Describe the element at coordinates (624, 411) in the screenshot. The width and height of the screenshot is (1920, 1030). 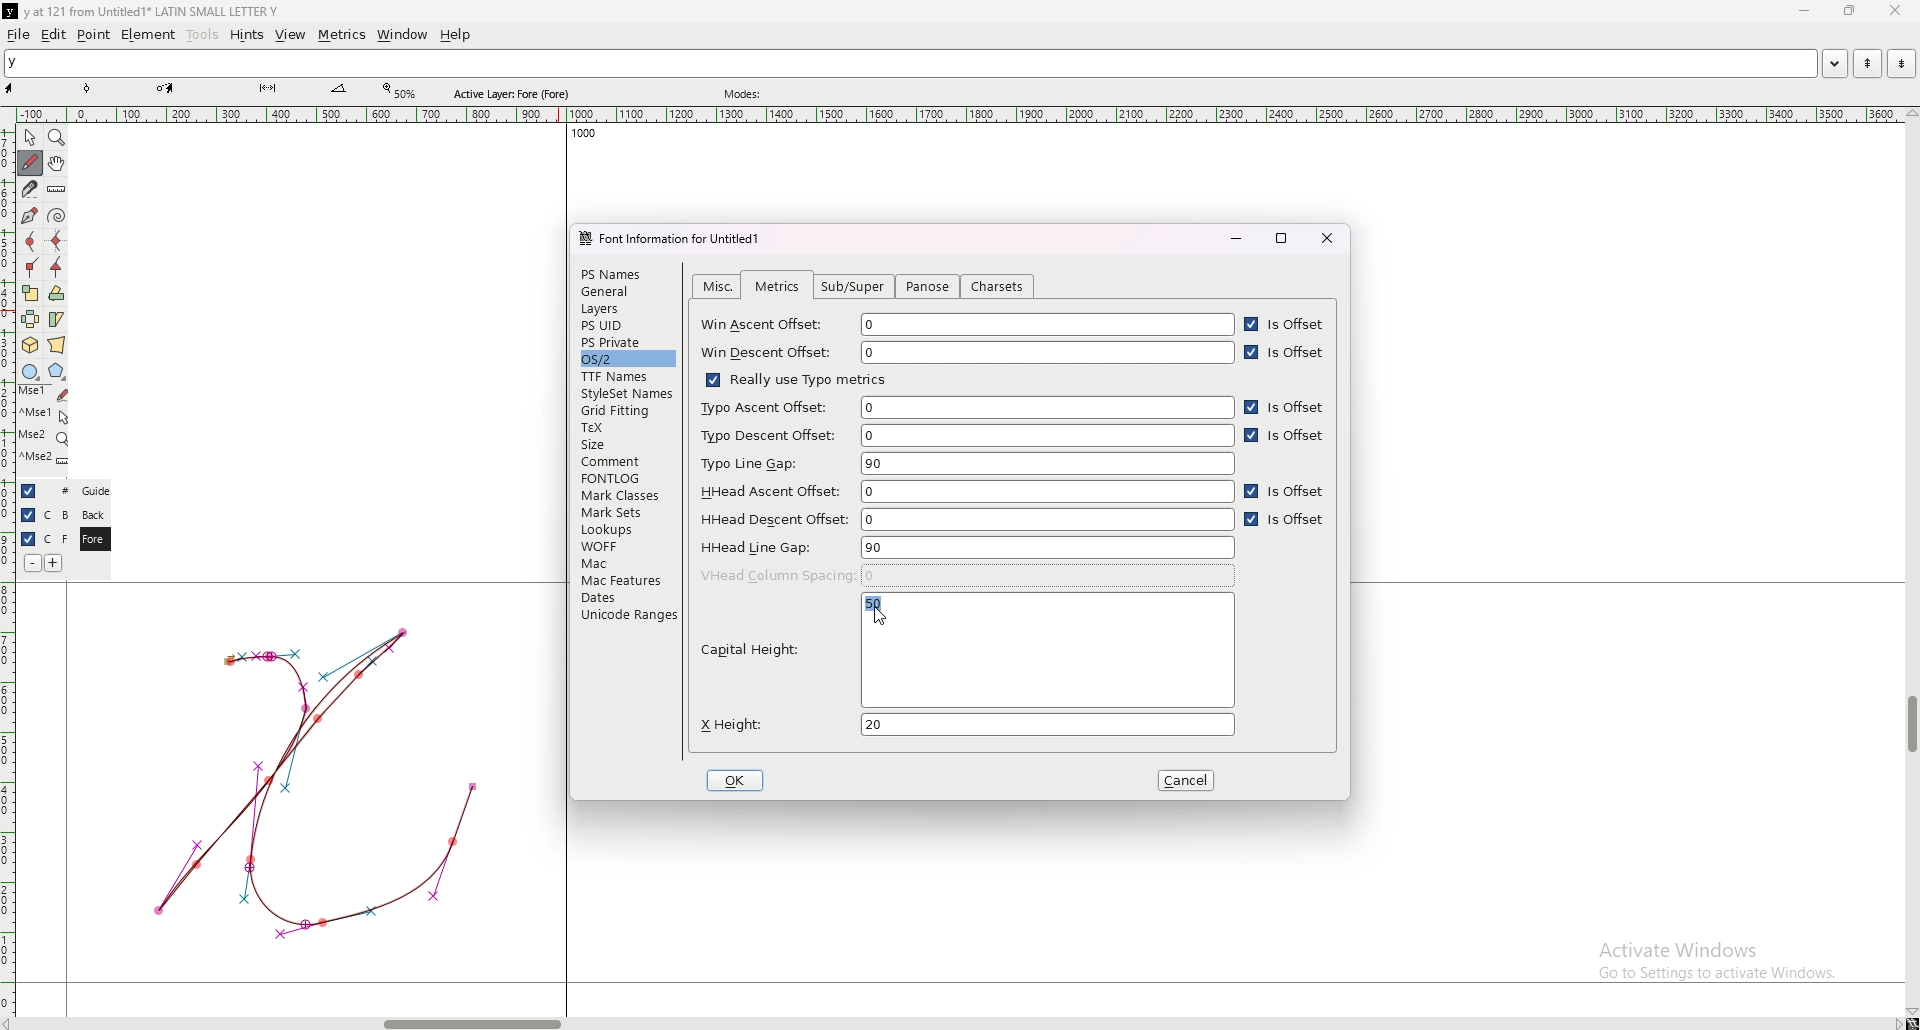
I see `grid fitting` at that location.